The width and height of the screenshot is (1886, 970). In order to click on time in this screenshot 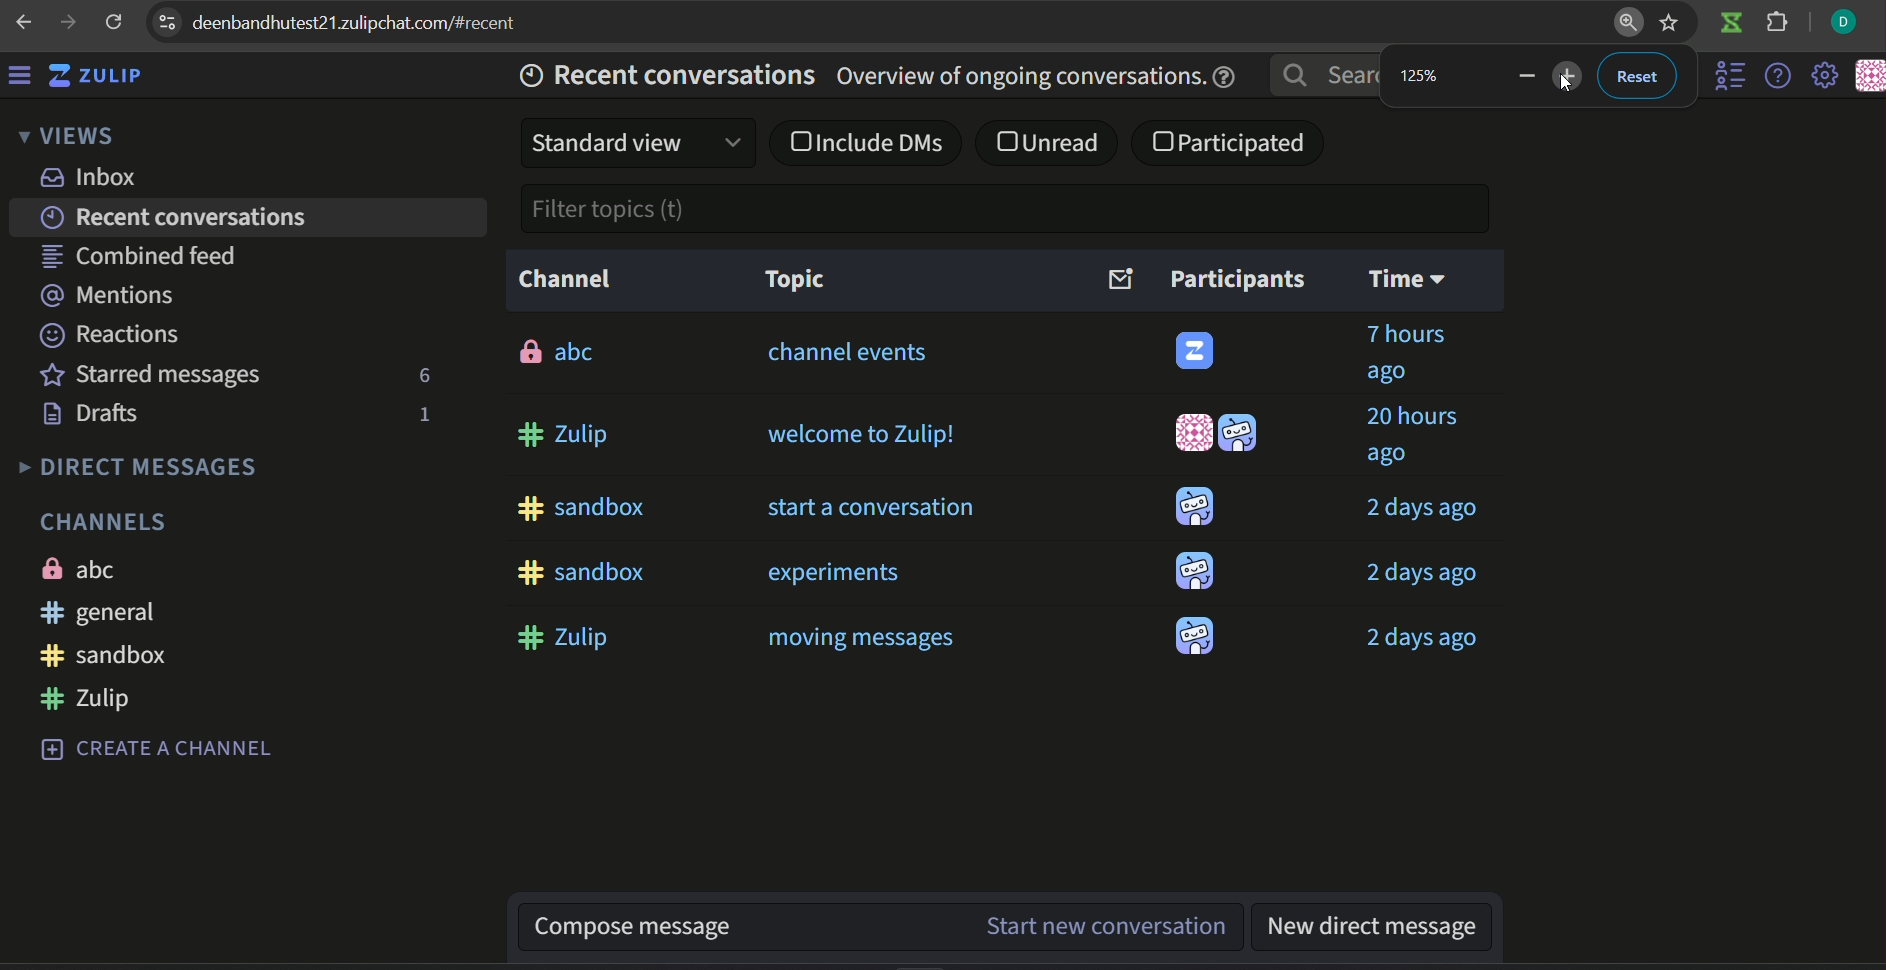, I will do `click(1409, 280)`.